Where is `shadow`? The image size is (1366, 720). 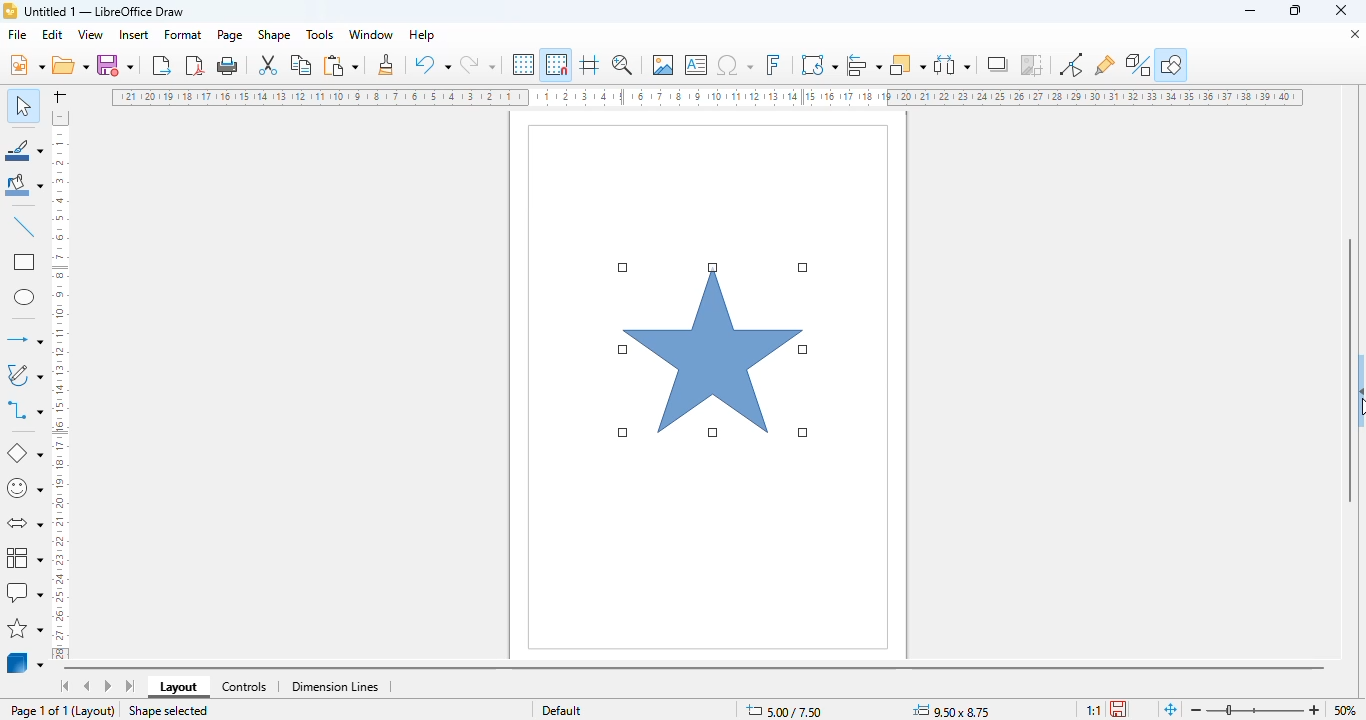 shadow is located at coordinates (998, 64).